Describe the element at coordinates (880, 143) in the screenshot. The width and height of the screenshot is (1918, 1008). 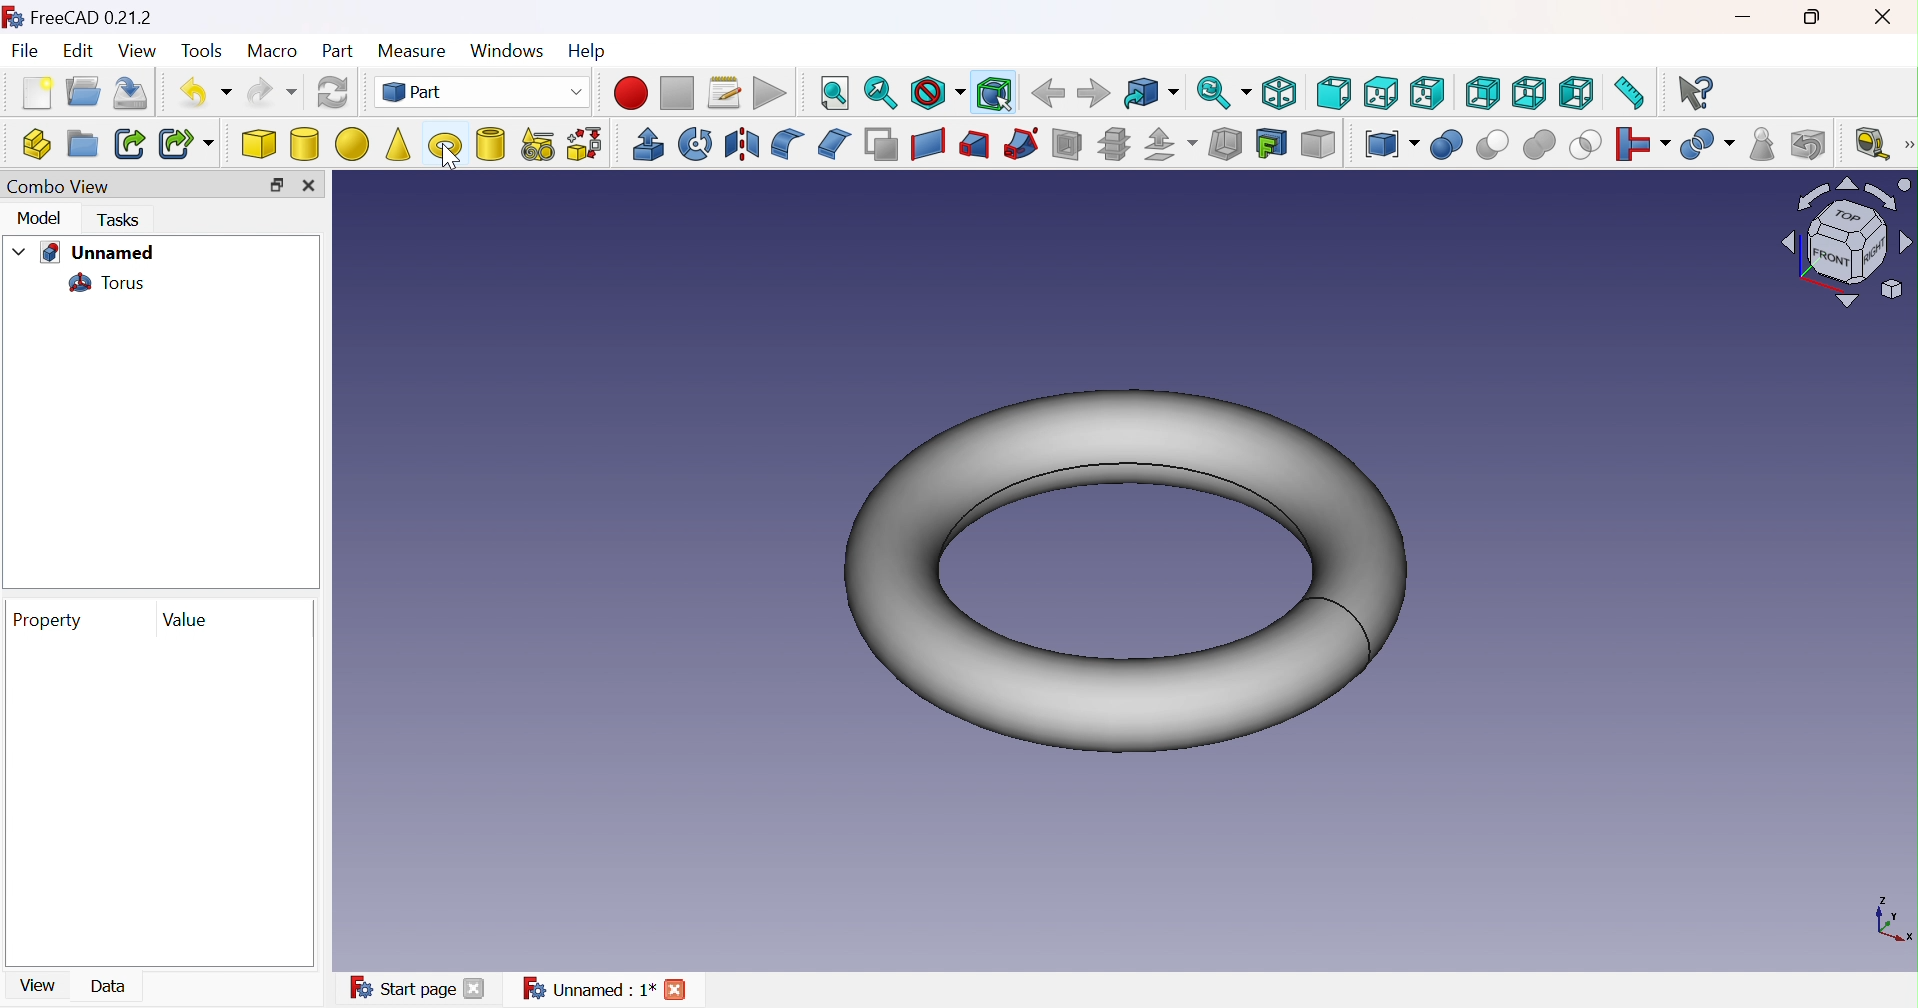
I see `Make face from wires` at that location.